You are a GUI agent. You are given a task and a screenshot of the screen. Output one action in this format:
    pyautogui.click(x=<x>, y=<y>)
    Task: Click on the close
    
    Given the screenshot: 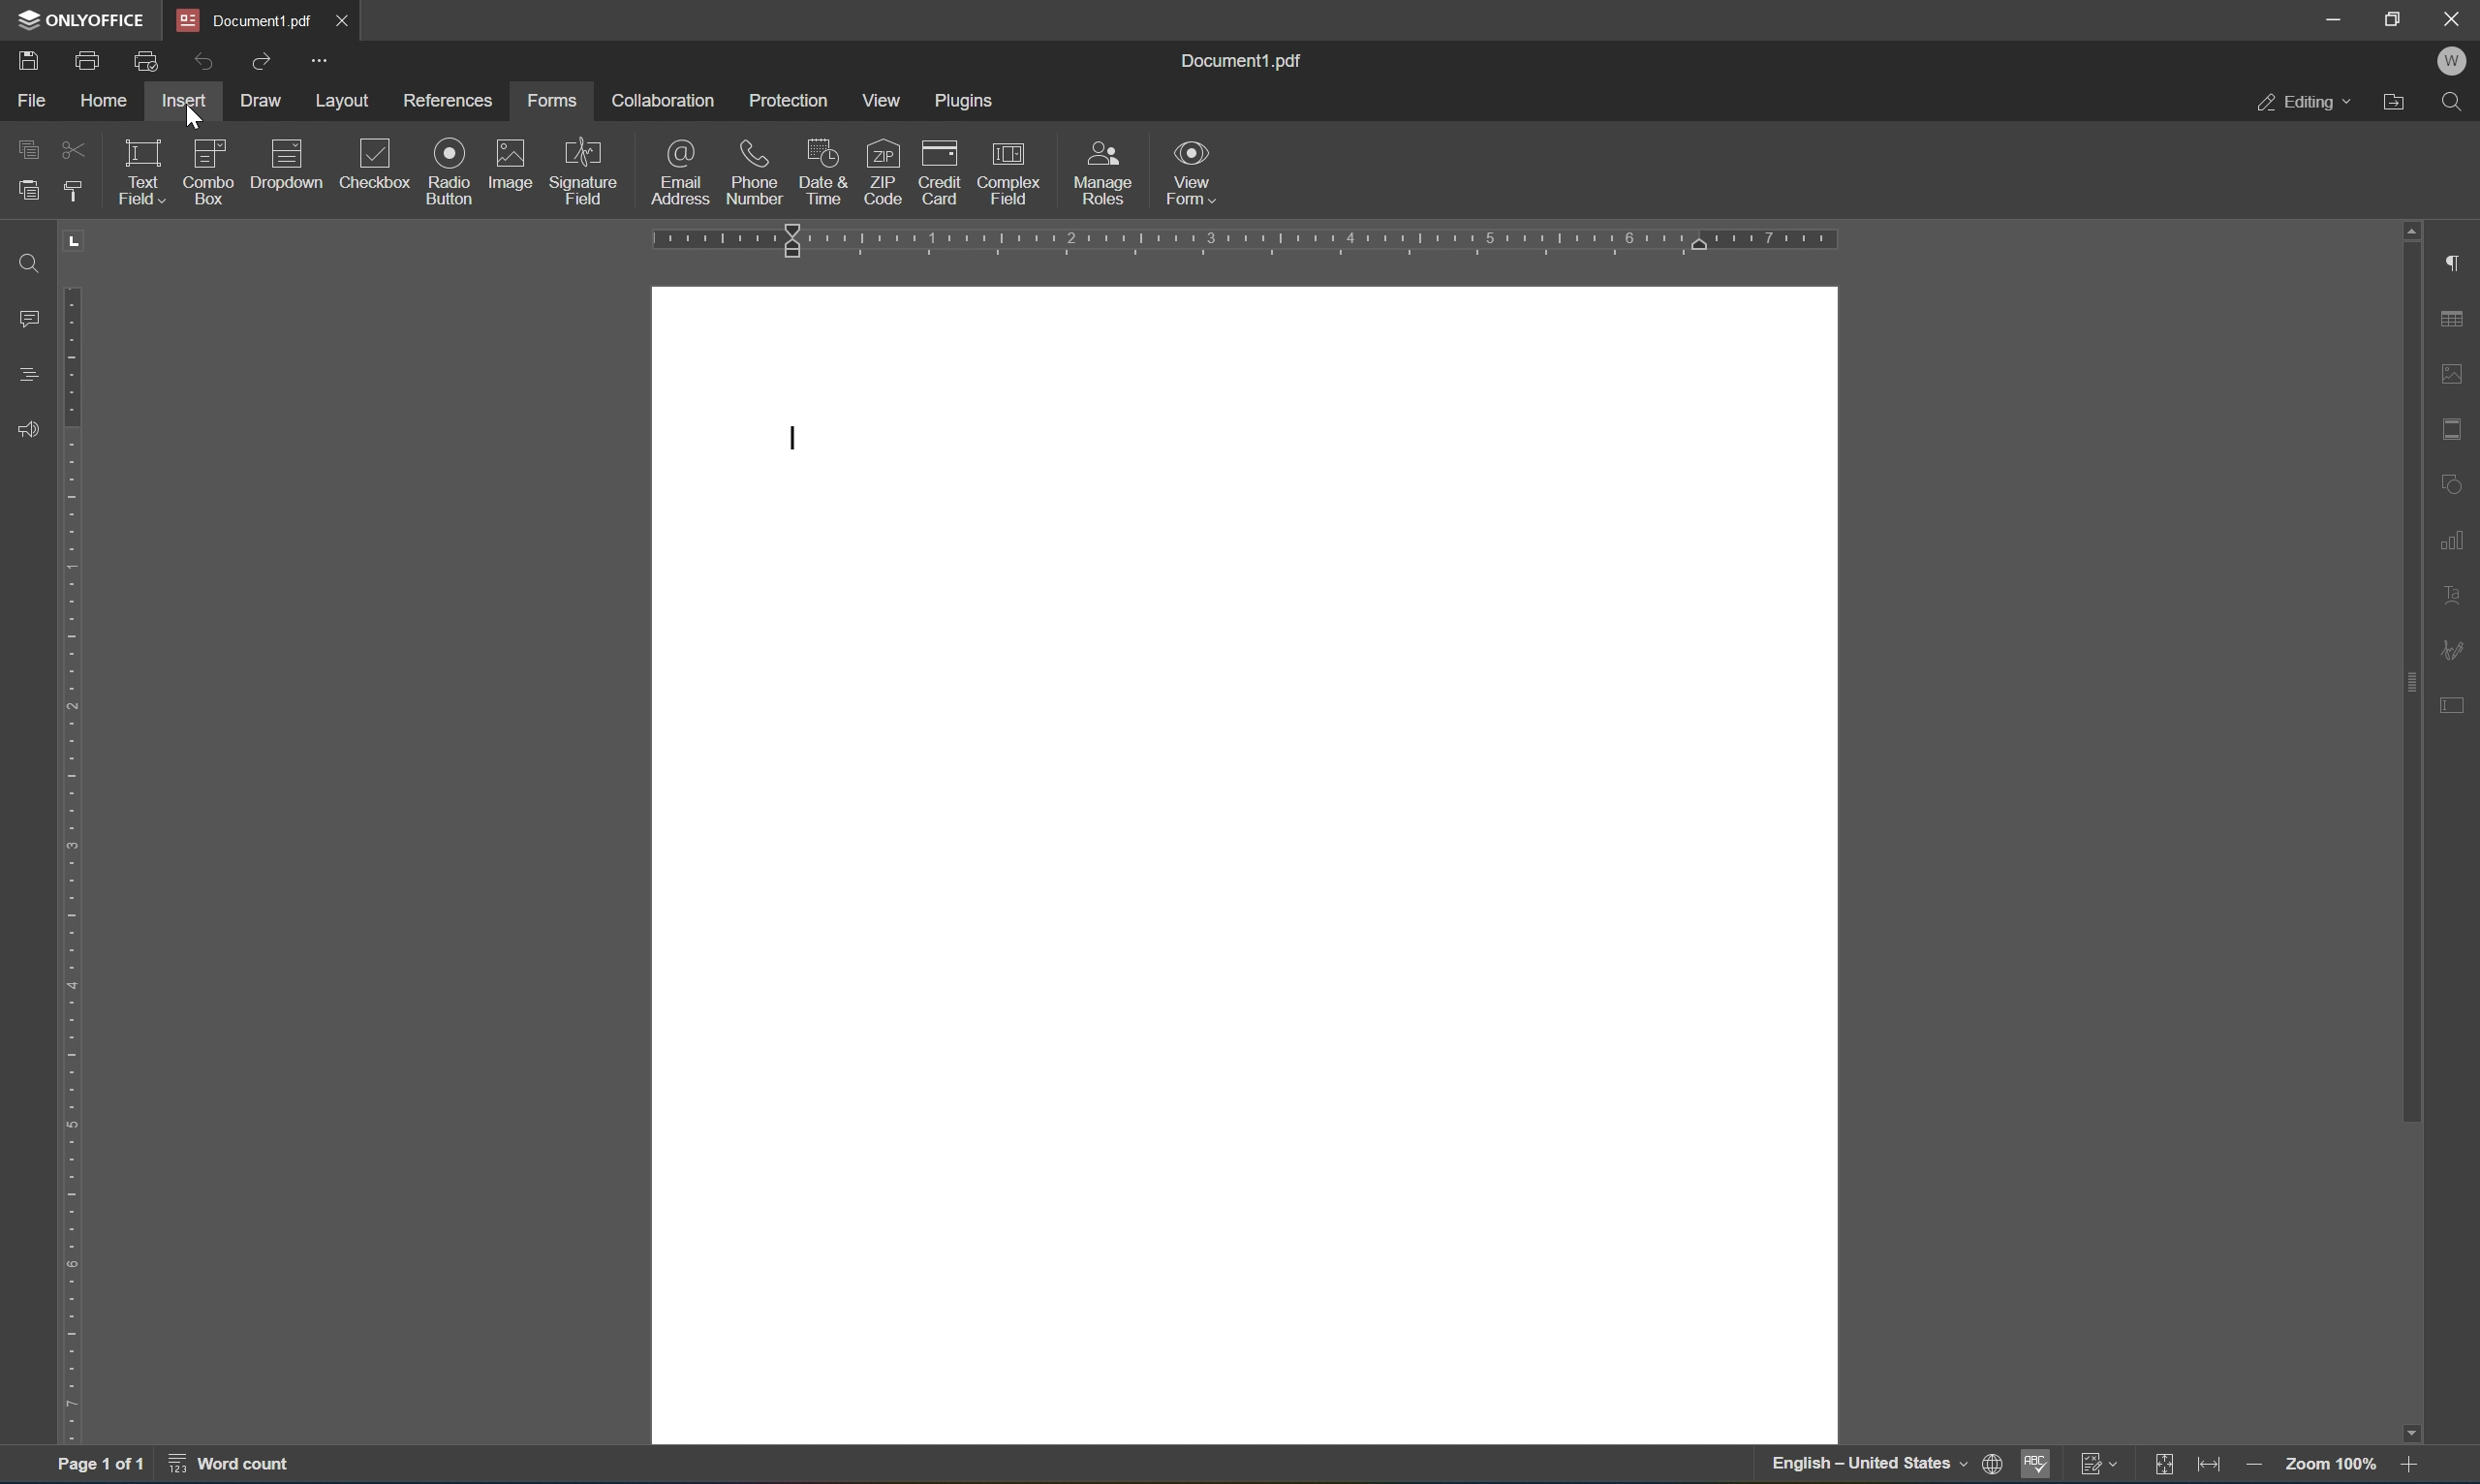 What is the action you would take?
    pyautogui.click(x=358, y=24)
    